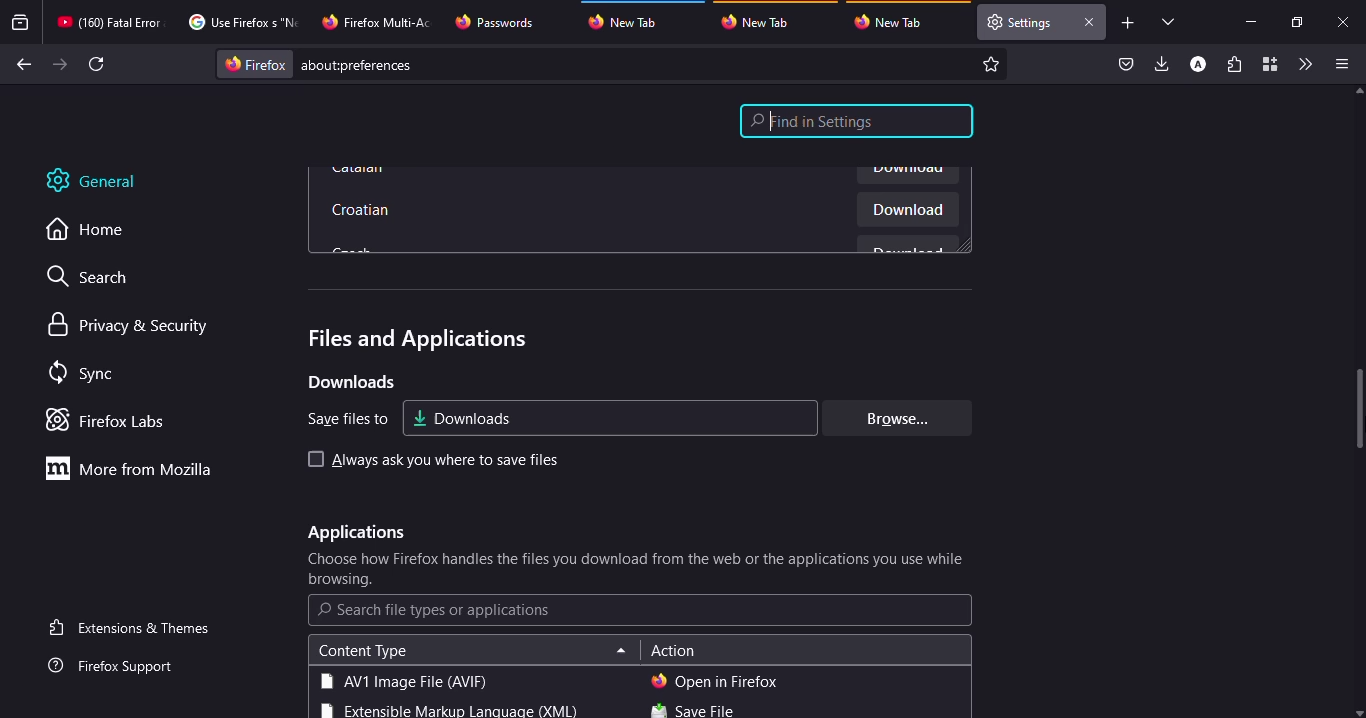 This screenshot has width=1366, height=718. I want to click on more tools, so click(1304, 64).